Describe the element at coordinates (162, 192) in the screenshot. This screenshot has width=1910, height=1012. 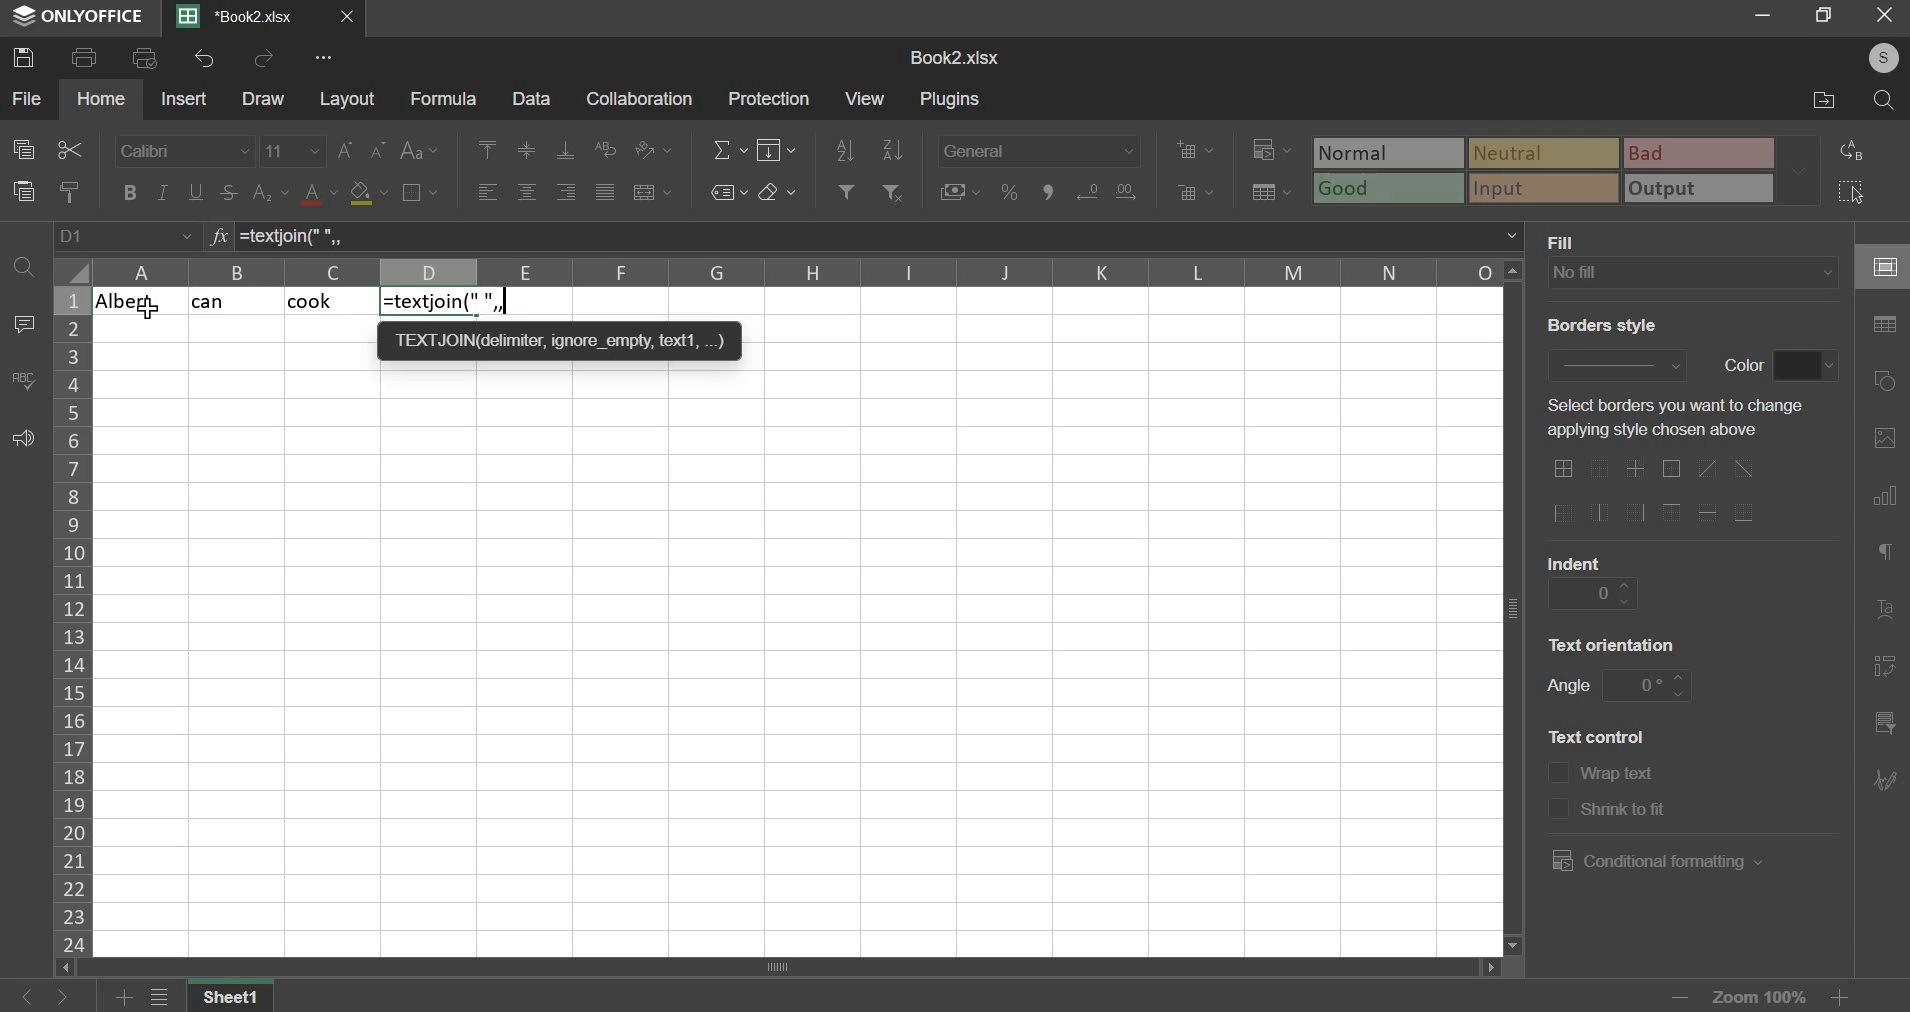
I see `italic` at that location.